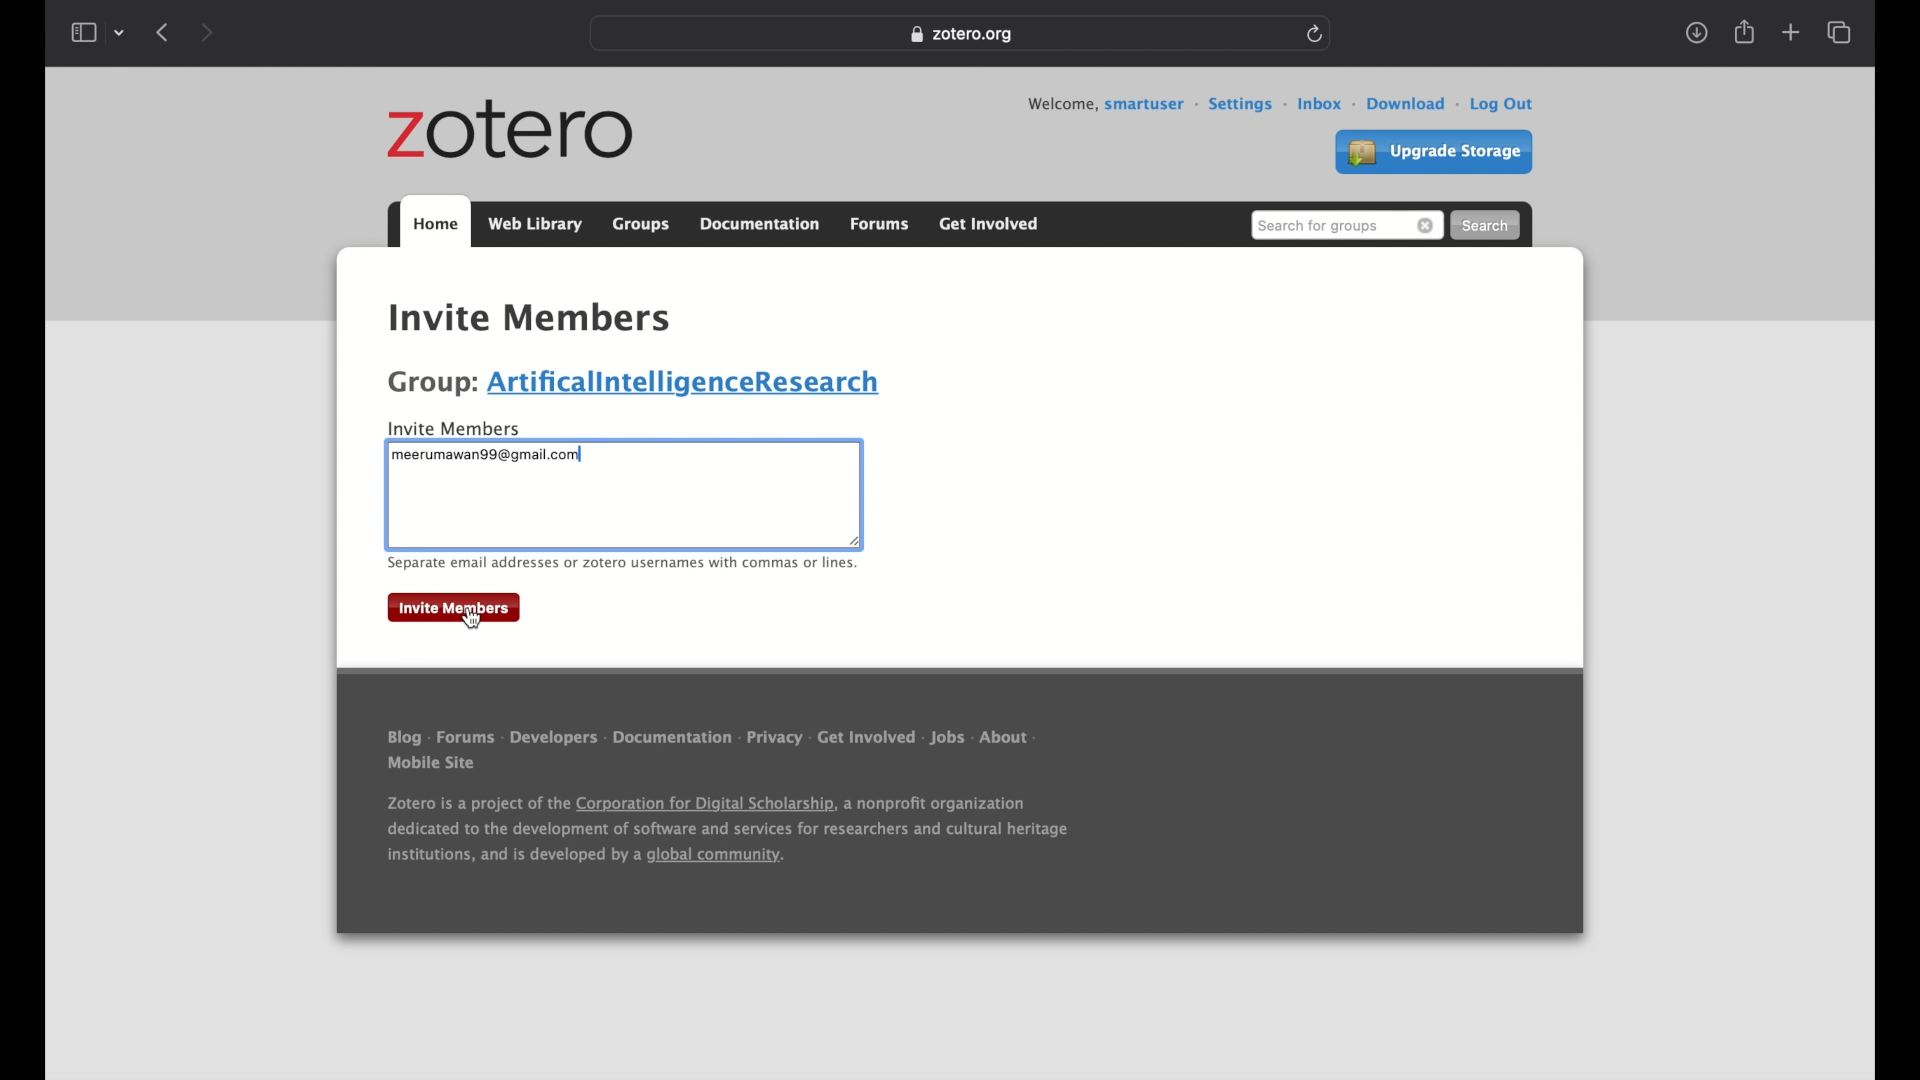 This screenshot has height=1080, width=1920. Describe the element at coordinates (577, 507) in the screenshot. I see `Icursor` at that location.